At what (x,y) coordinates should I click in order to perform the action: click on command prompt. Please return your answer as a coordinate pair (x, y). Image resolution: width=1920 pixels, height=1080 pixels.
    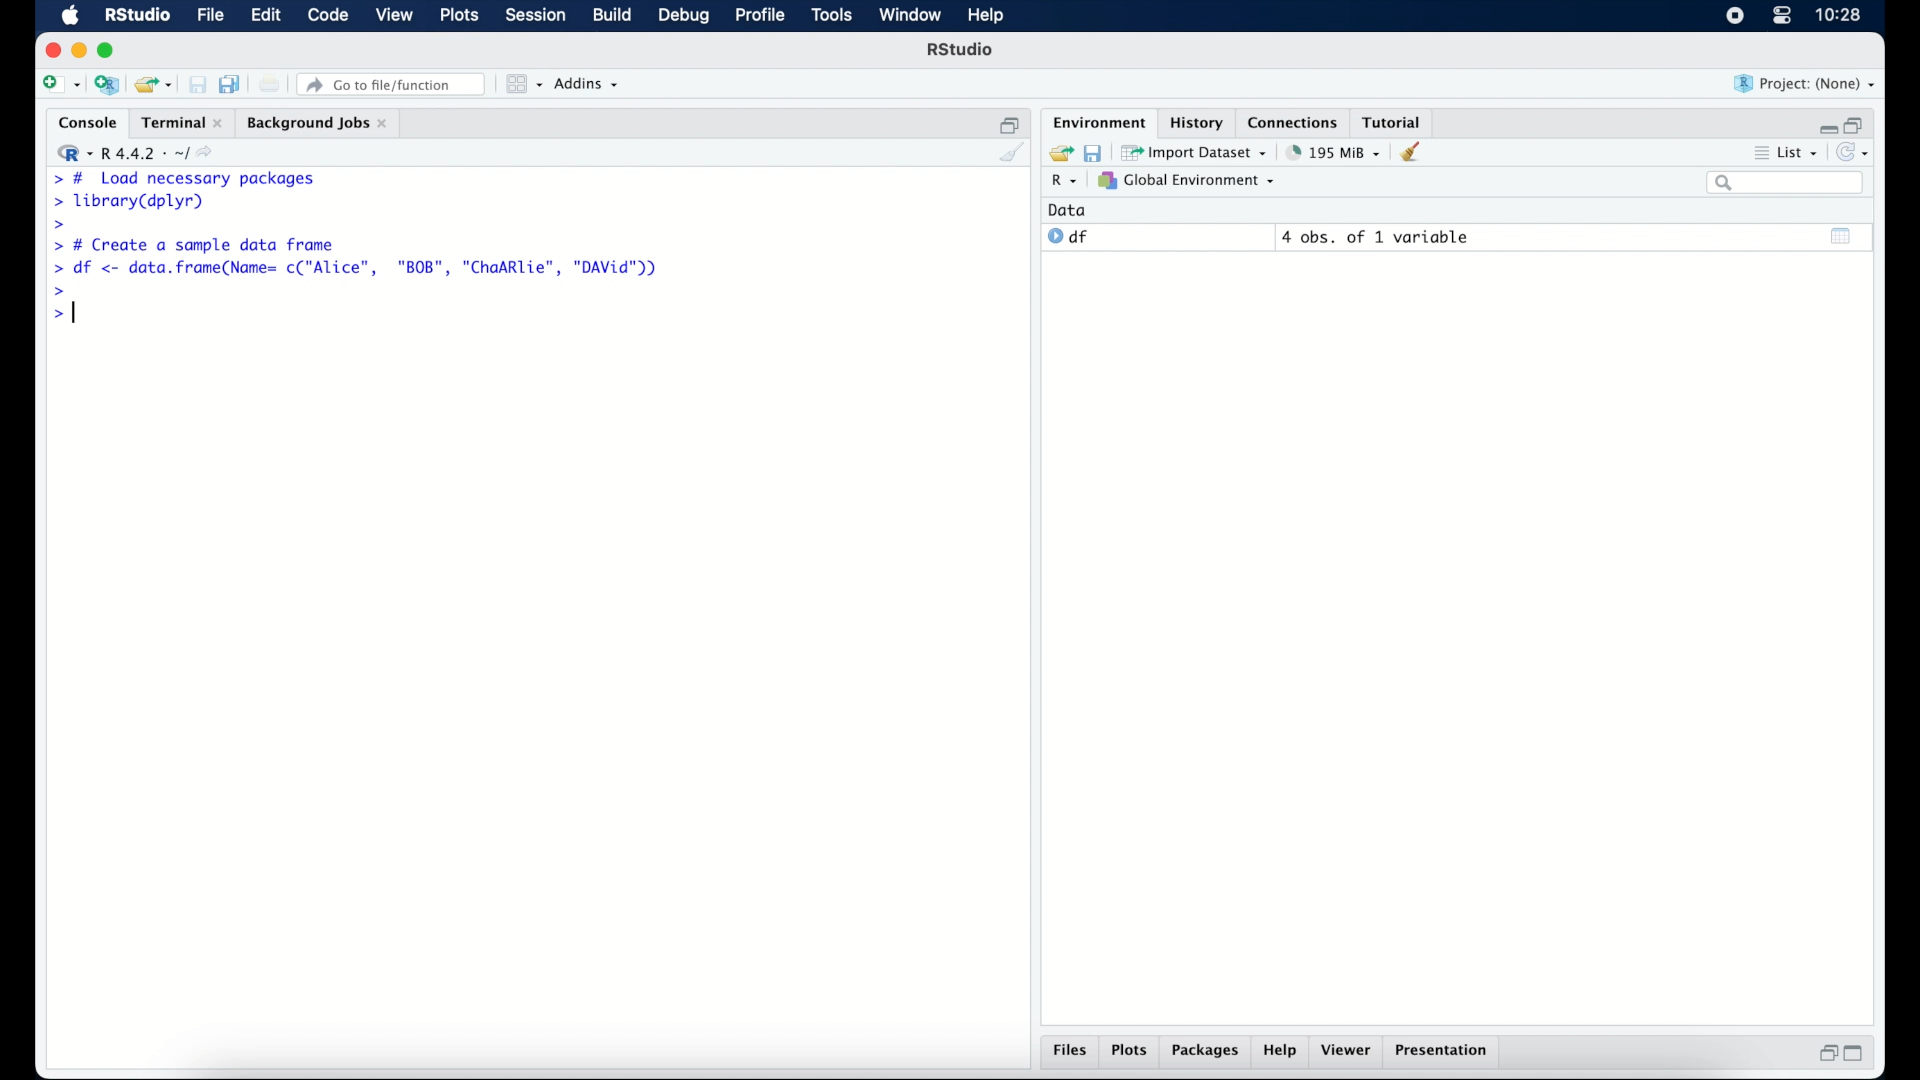
    Looking at the image, I should click on (60, 290).